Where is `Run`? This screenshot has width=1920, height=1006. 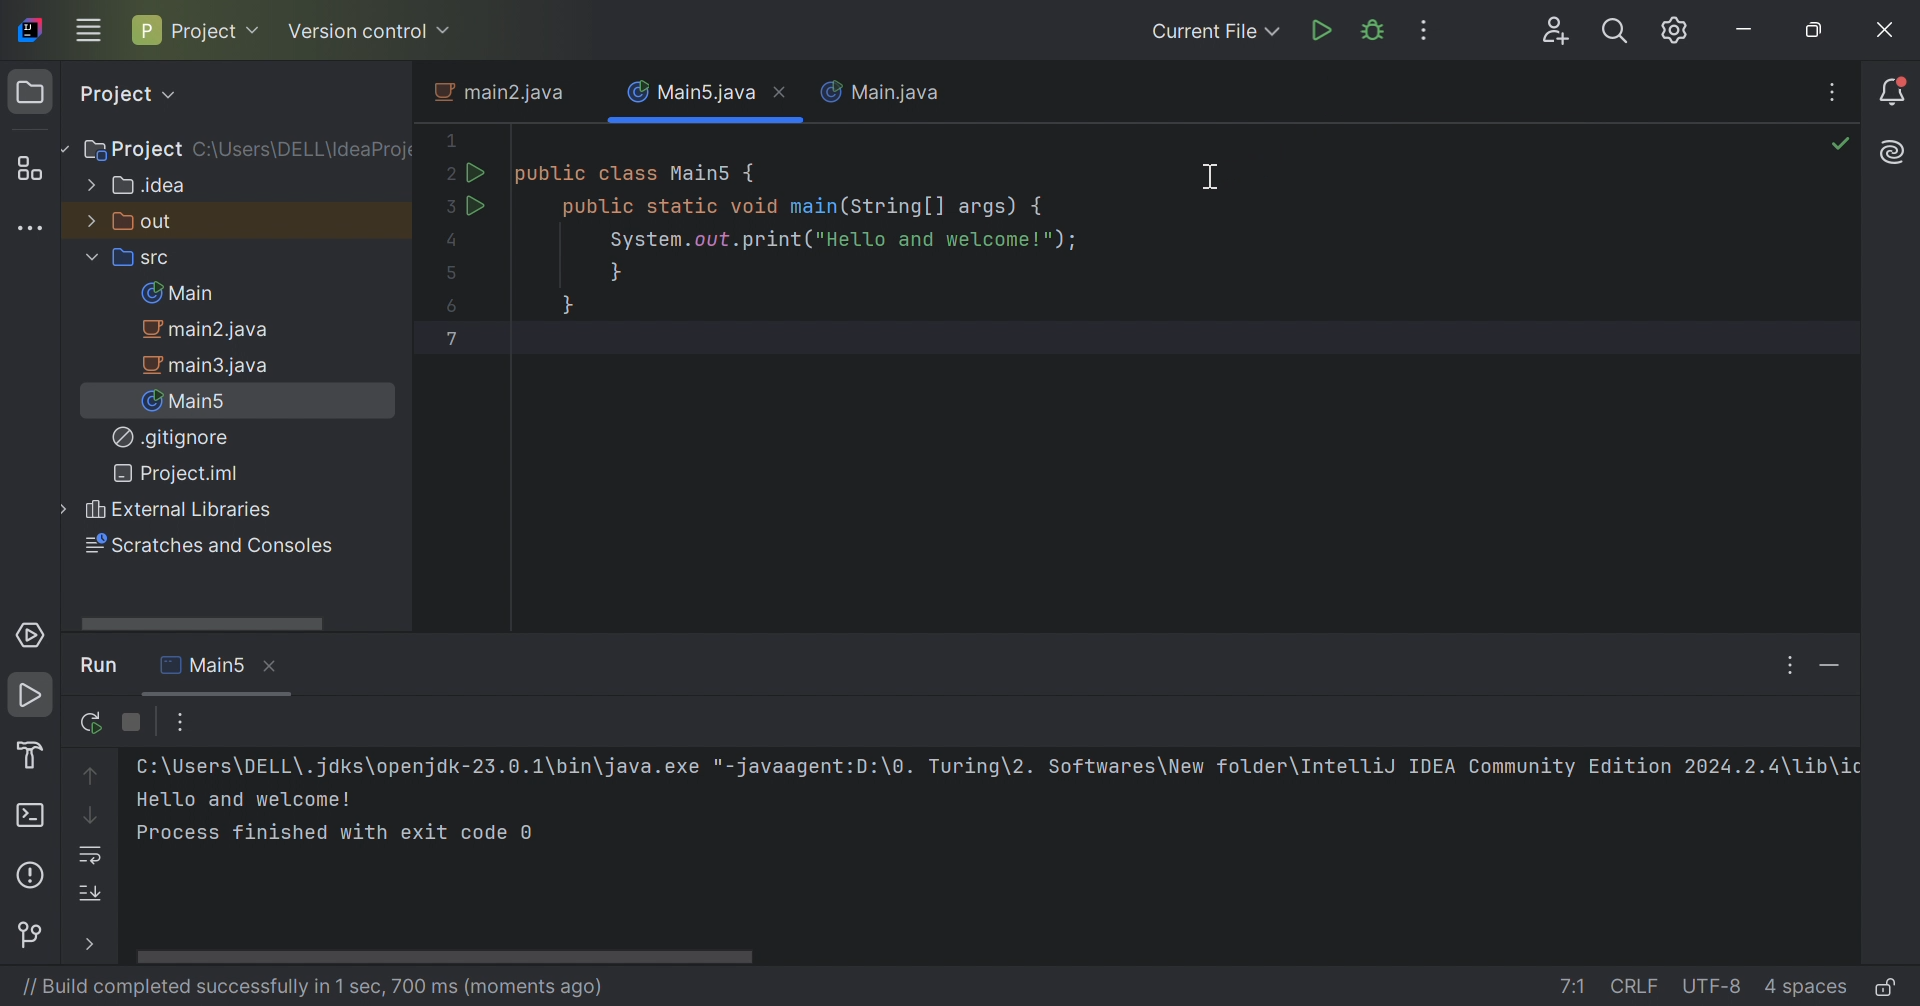 Run is located at coordinates (478, 208).